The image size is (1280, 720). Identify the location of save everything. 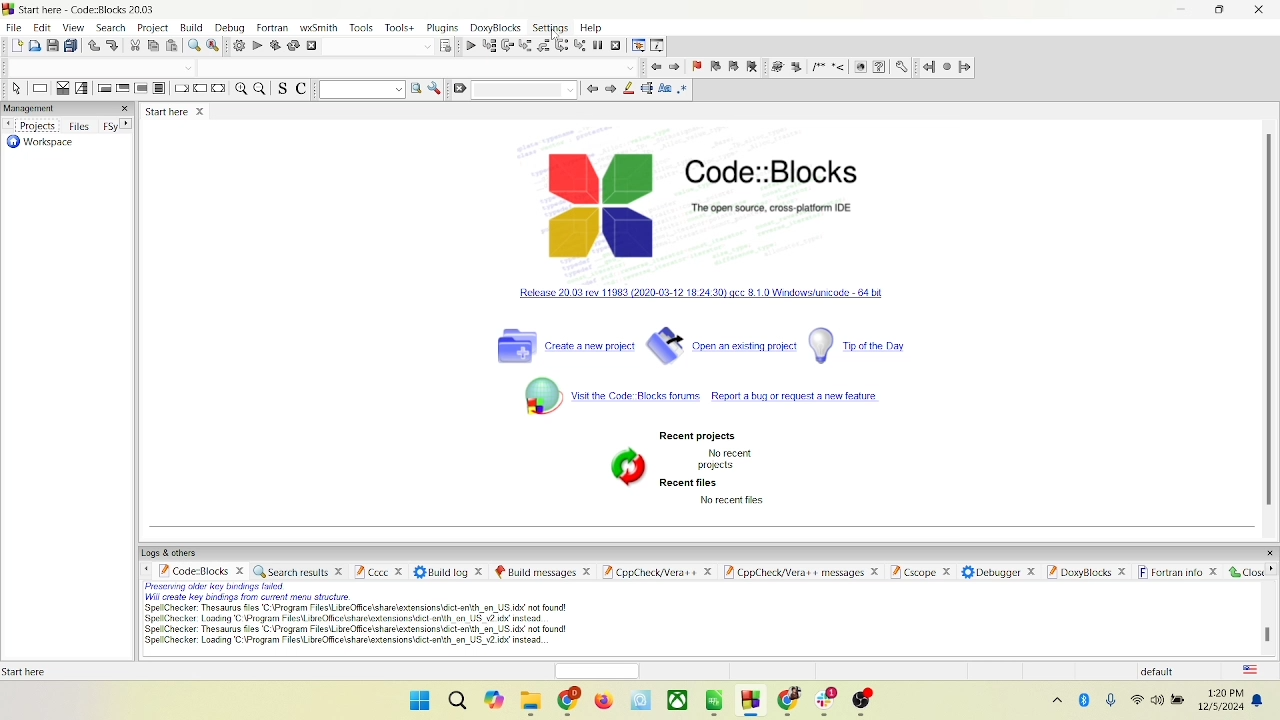
(72, 46).